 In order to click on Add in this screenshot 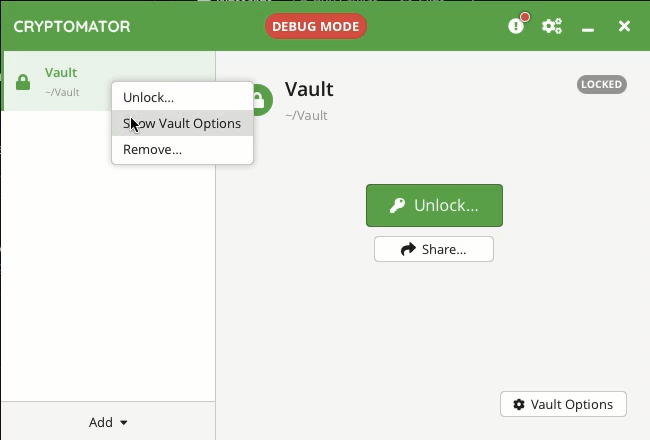, I will do `click(106, 422)`.